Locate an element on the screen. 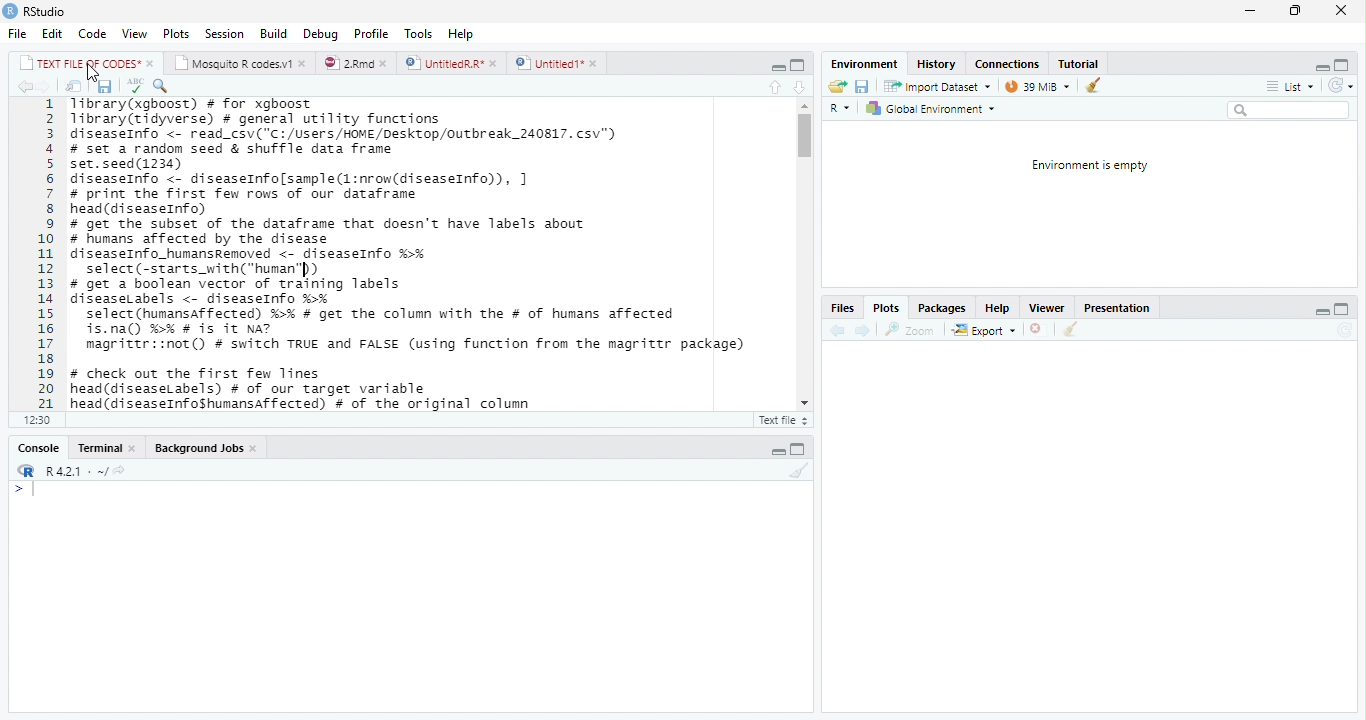 The image size is (1366, 720). Typing Indicator is located at coordinates (23, 489).